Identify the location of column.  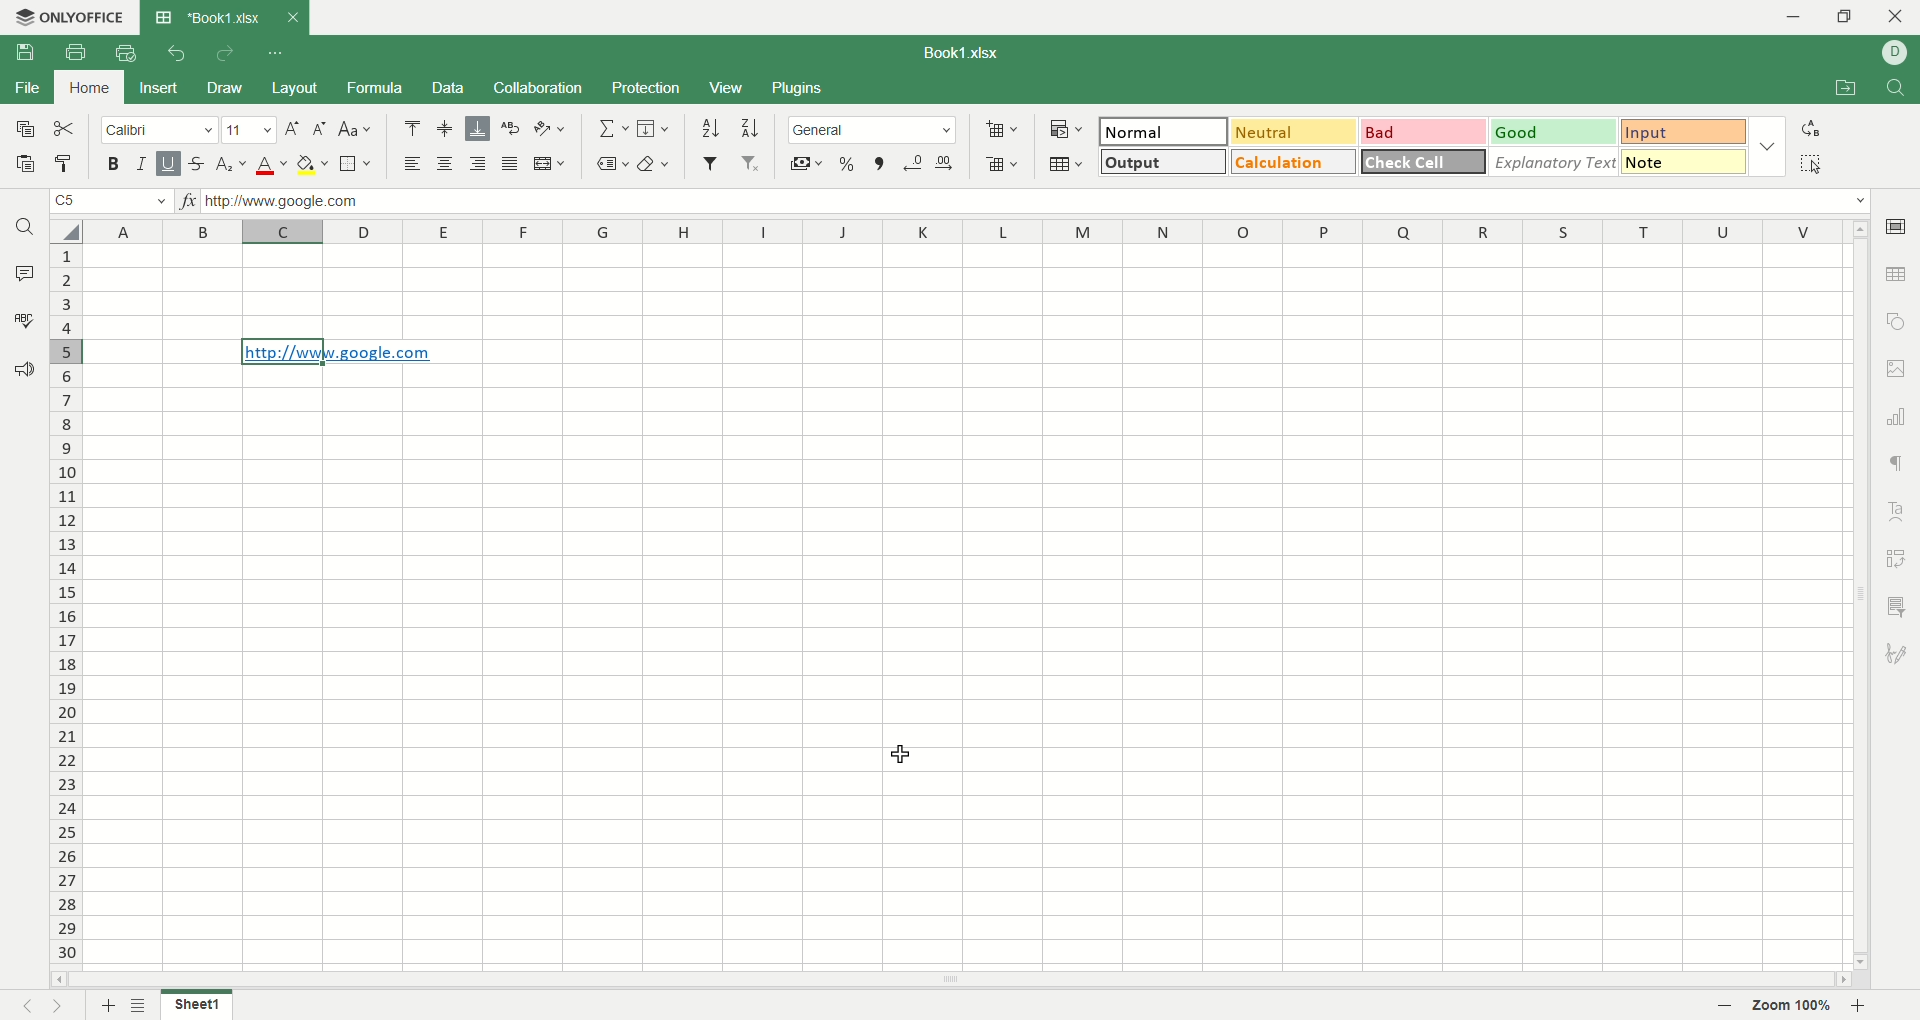
(964, 232).